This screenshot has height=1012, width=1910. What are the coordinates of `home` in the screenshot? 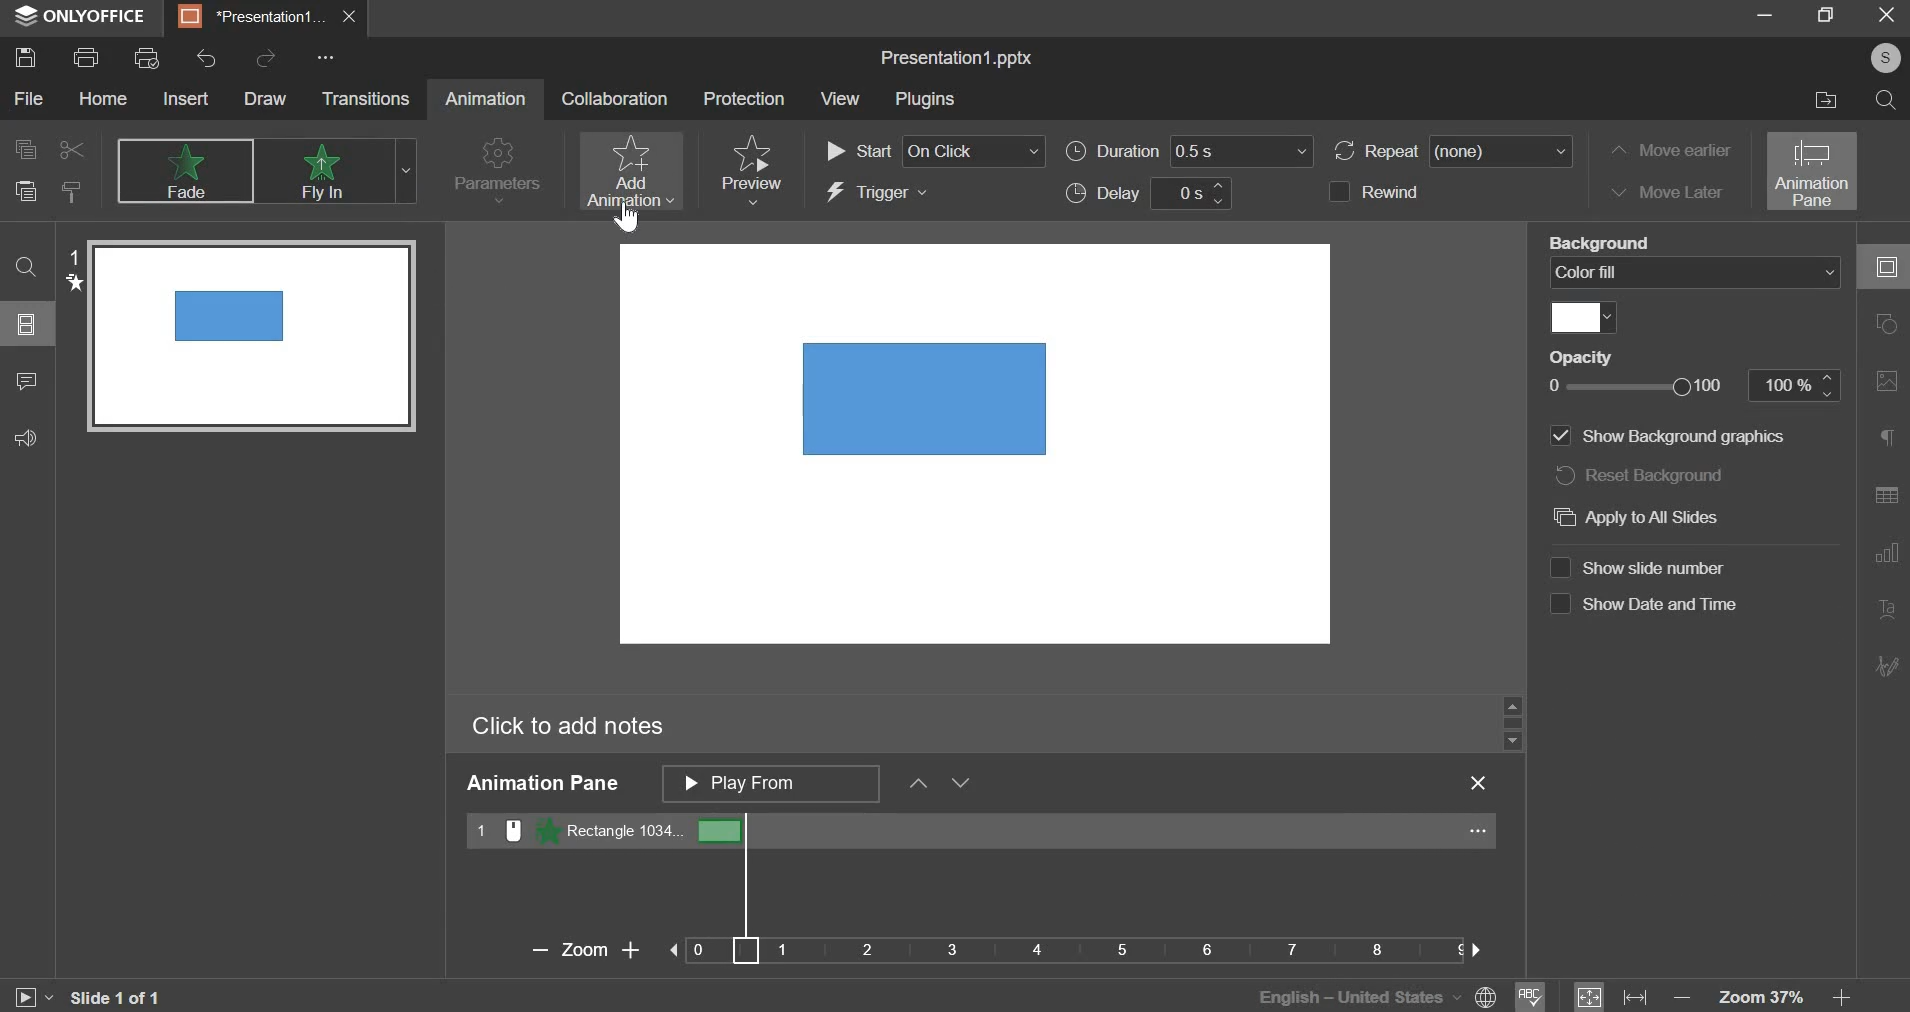 It's located at (99, 101).